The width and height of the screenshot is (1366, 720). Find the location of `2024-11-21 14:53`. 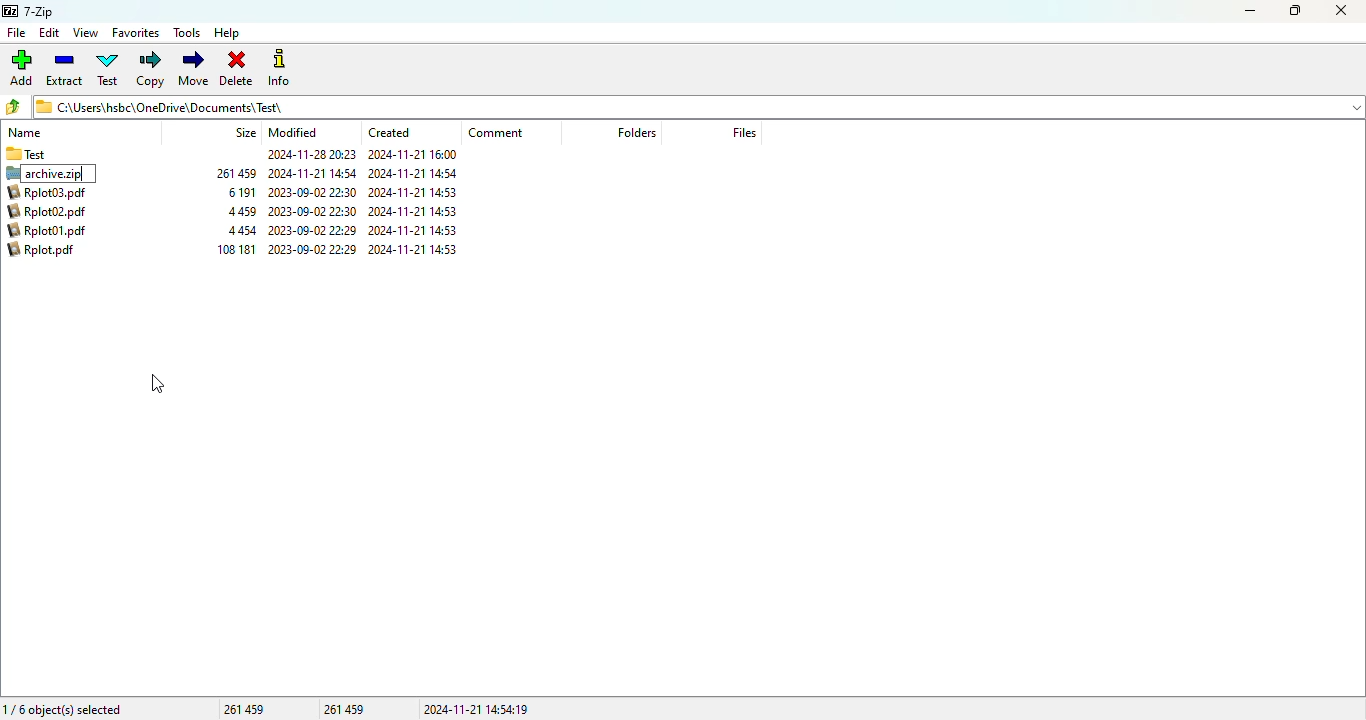

2024-11-21 14:53 is located at coordinates (418, 210).